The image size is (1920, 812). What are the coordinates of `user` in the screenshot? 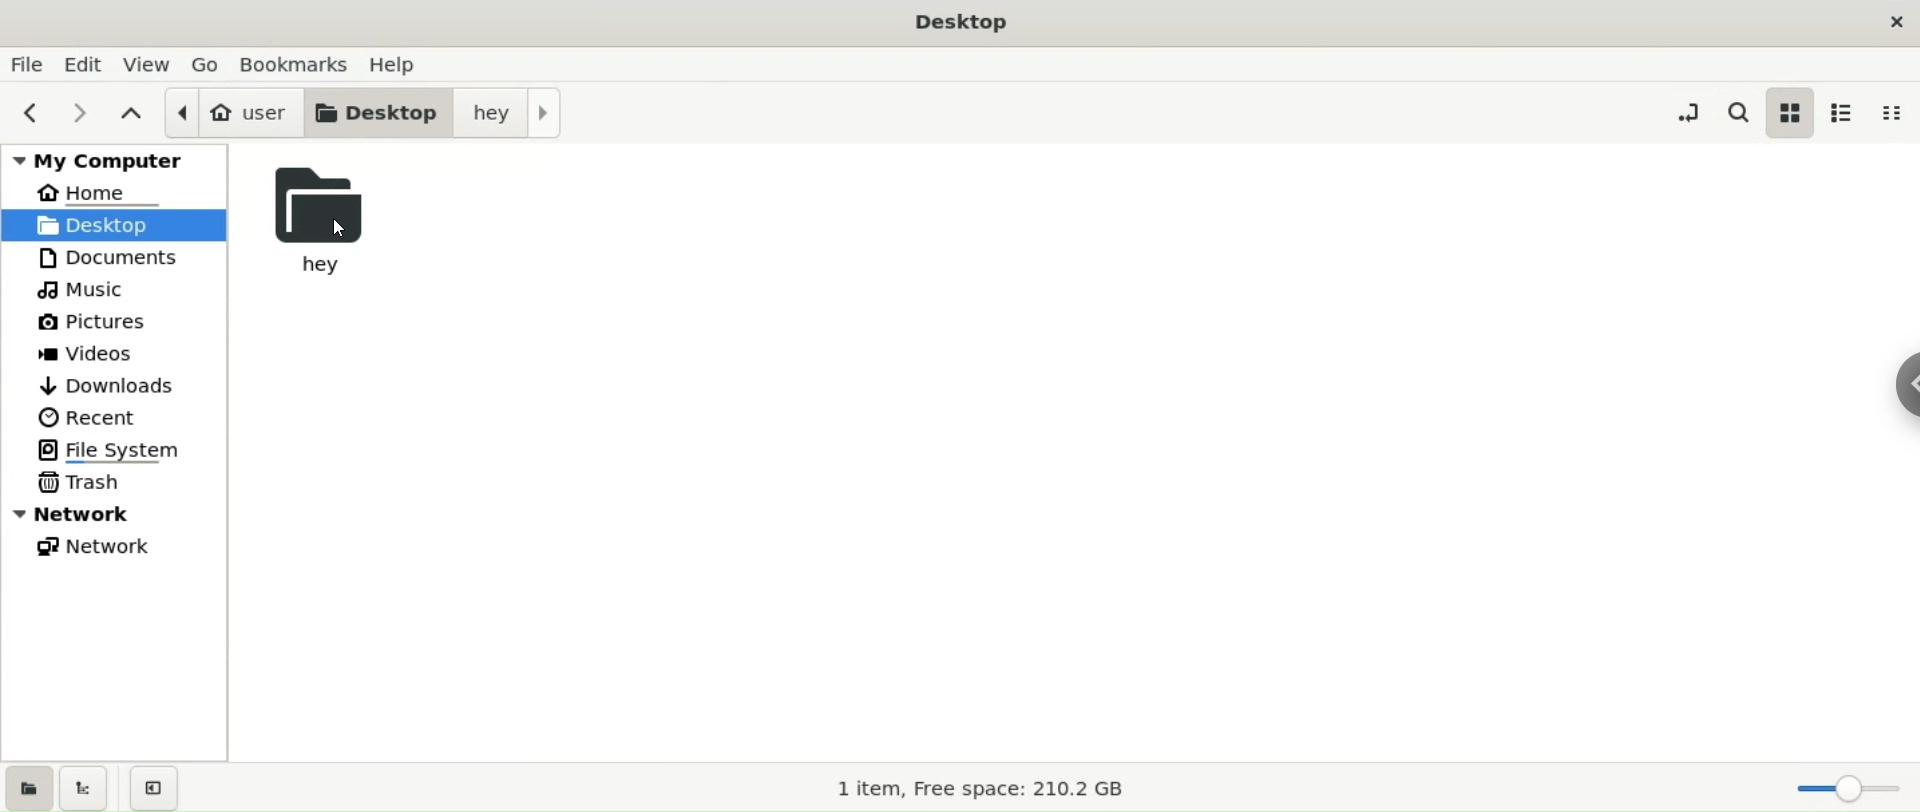 It's located at (231, 110).